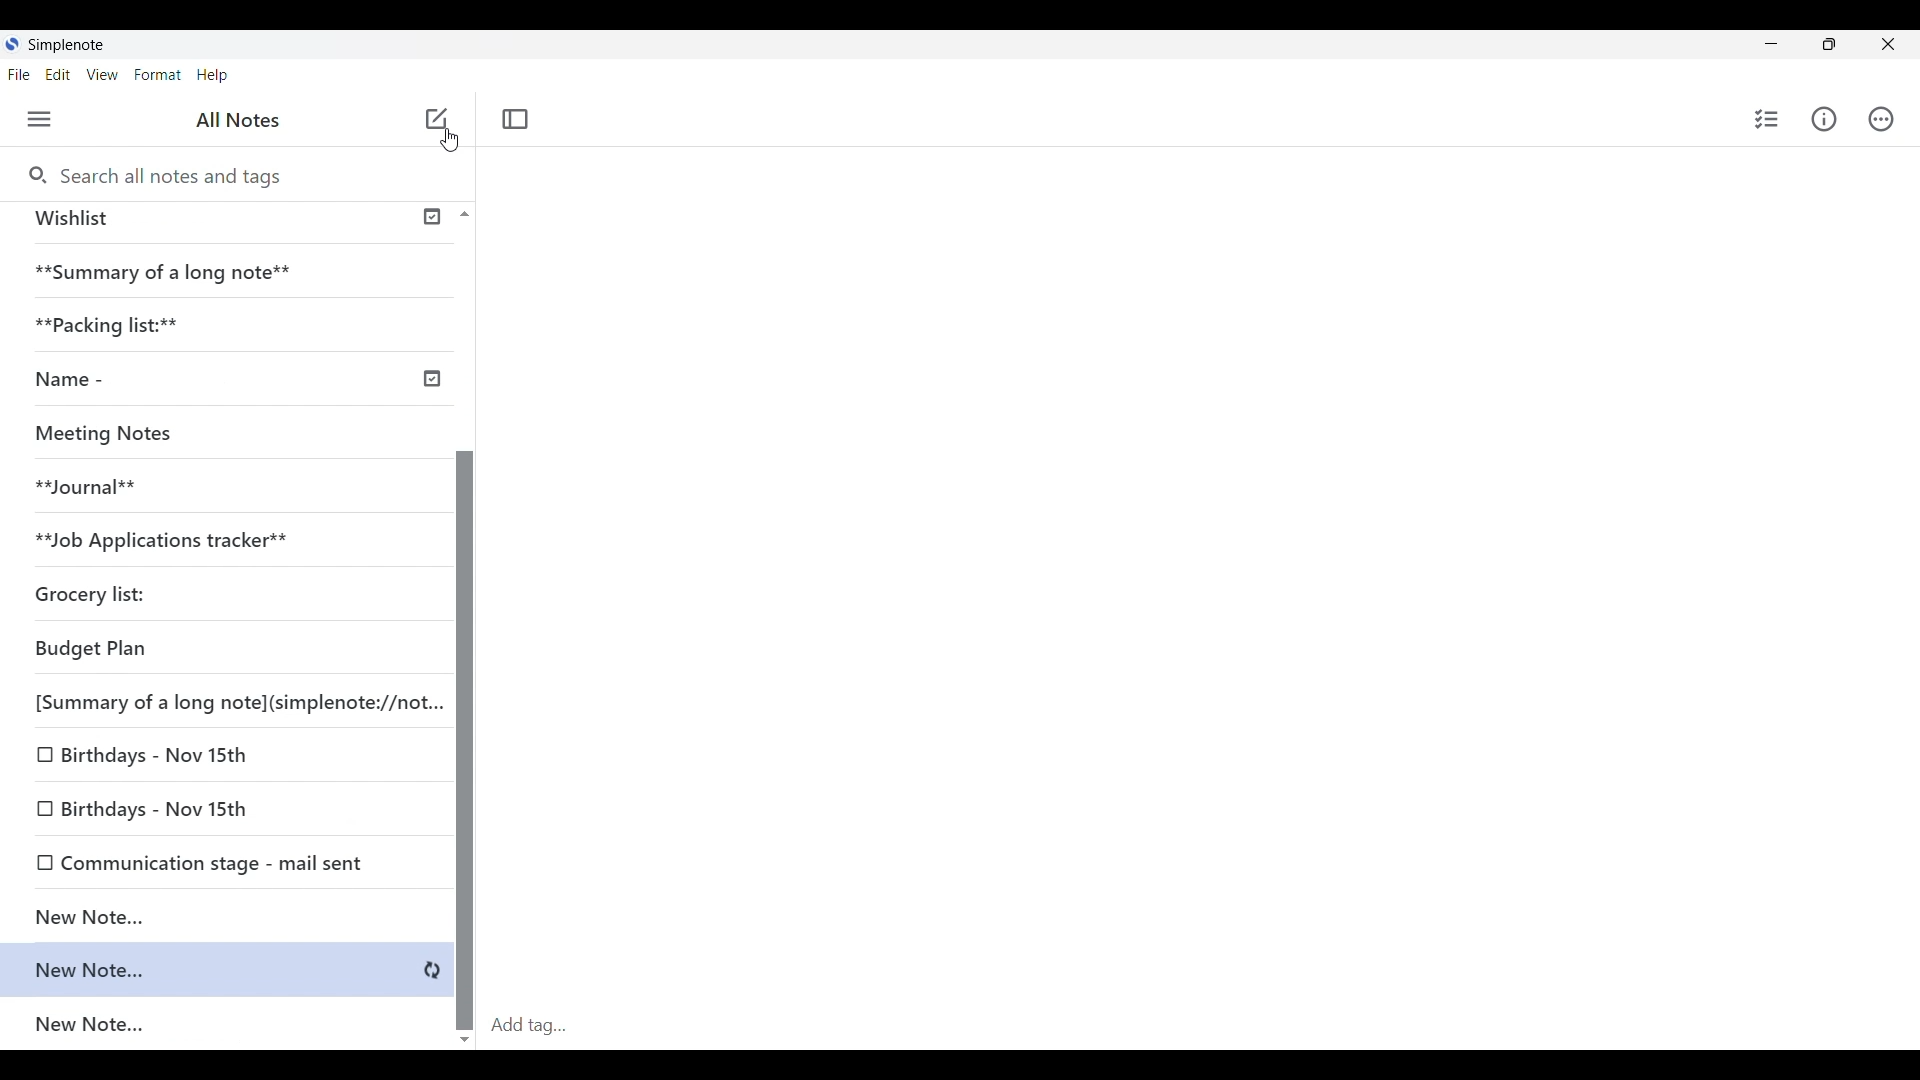 The image size is (1920, 1080). What do you see at coordinates (435, 974) in the screenshot?
I see `syncing` at bounding box center [435, 974].